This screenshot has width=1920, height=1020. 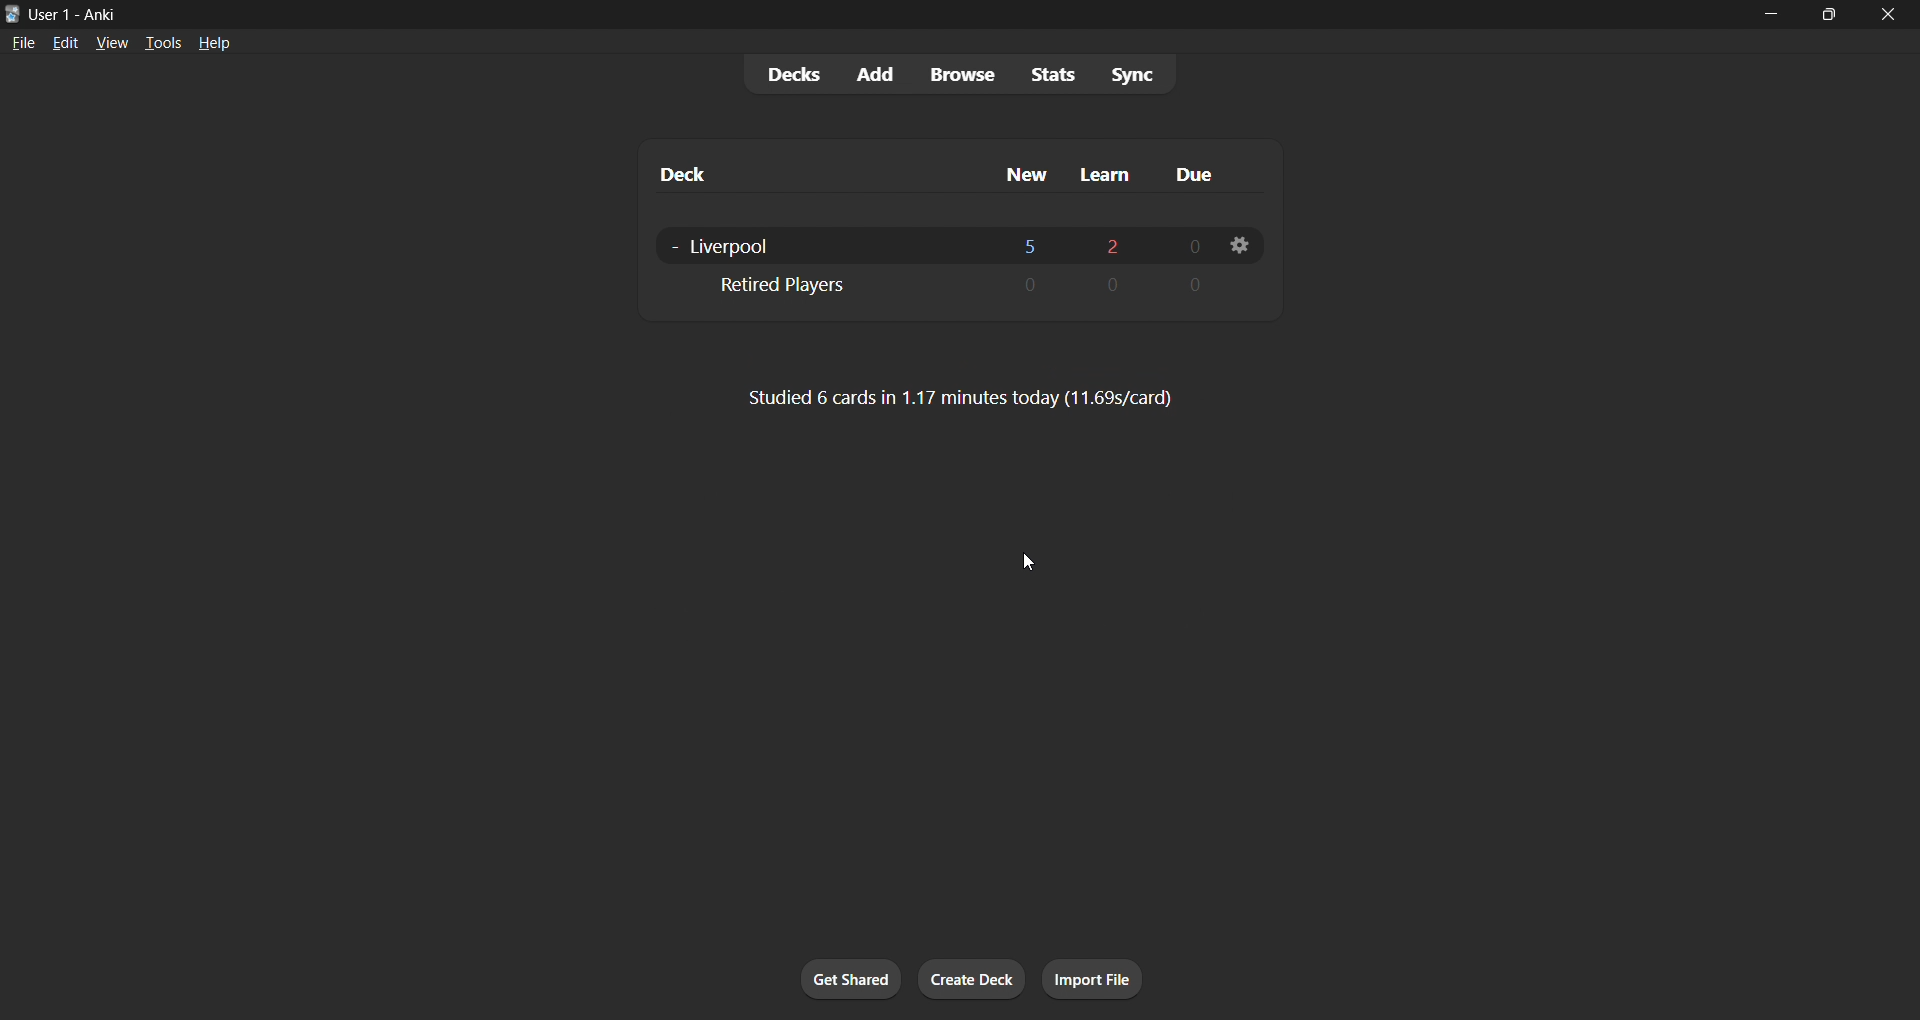 What do you see at coordinates (1240, 245) in the screenshot?
I see `deck settings` at bounding box center [1240, 245].